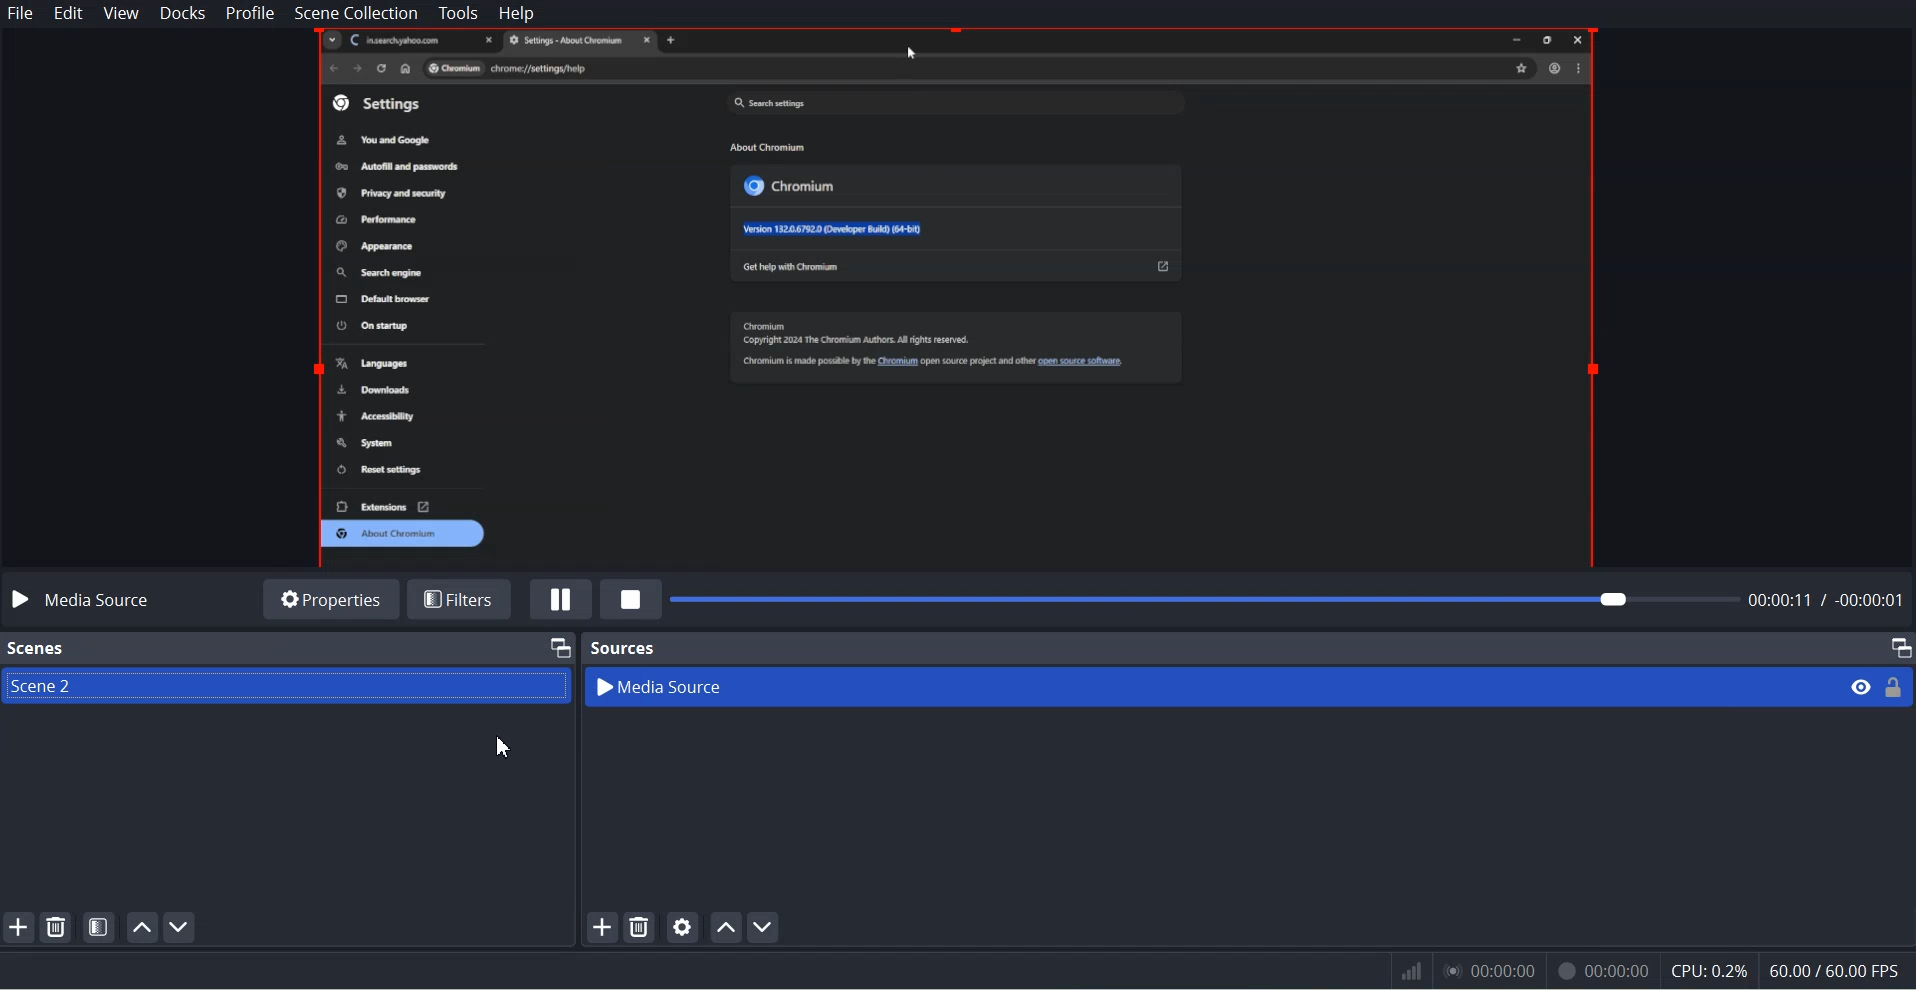  Describe the element at coordinates (18, 926) in the screenshot. I see `Add SCENE` at that location.